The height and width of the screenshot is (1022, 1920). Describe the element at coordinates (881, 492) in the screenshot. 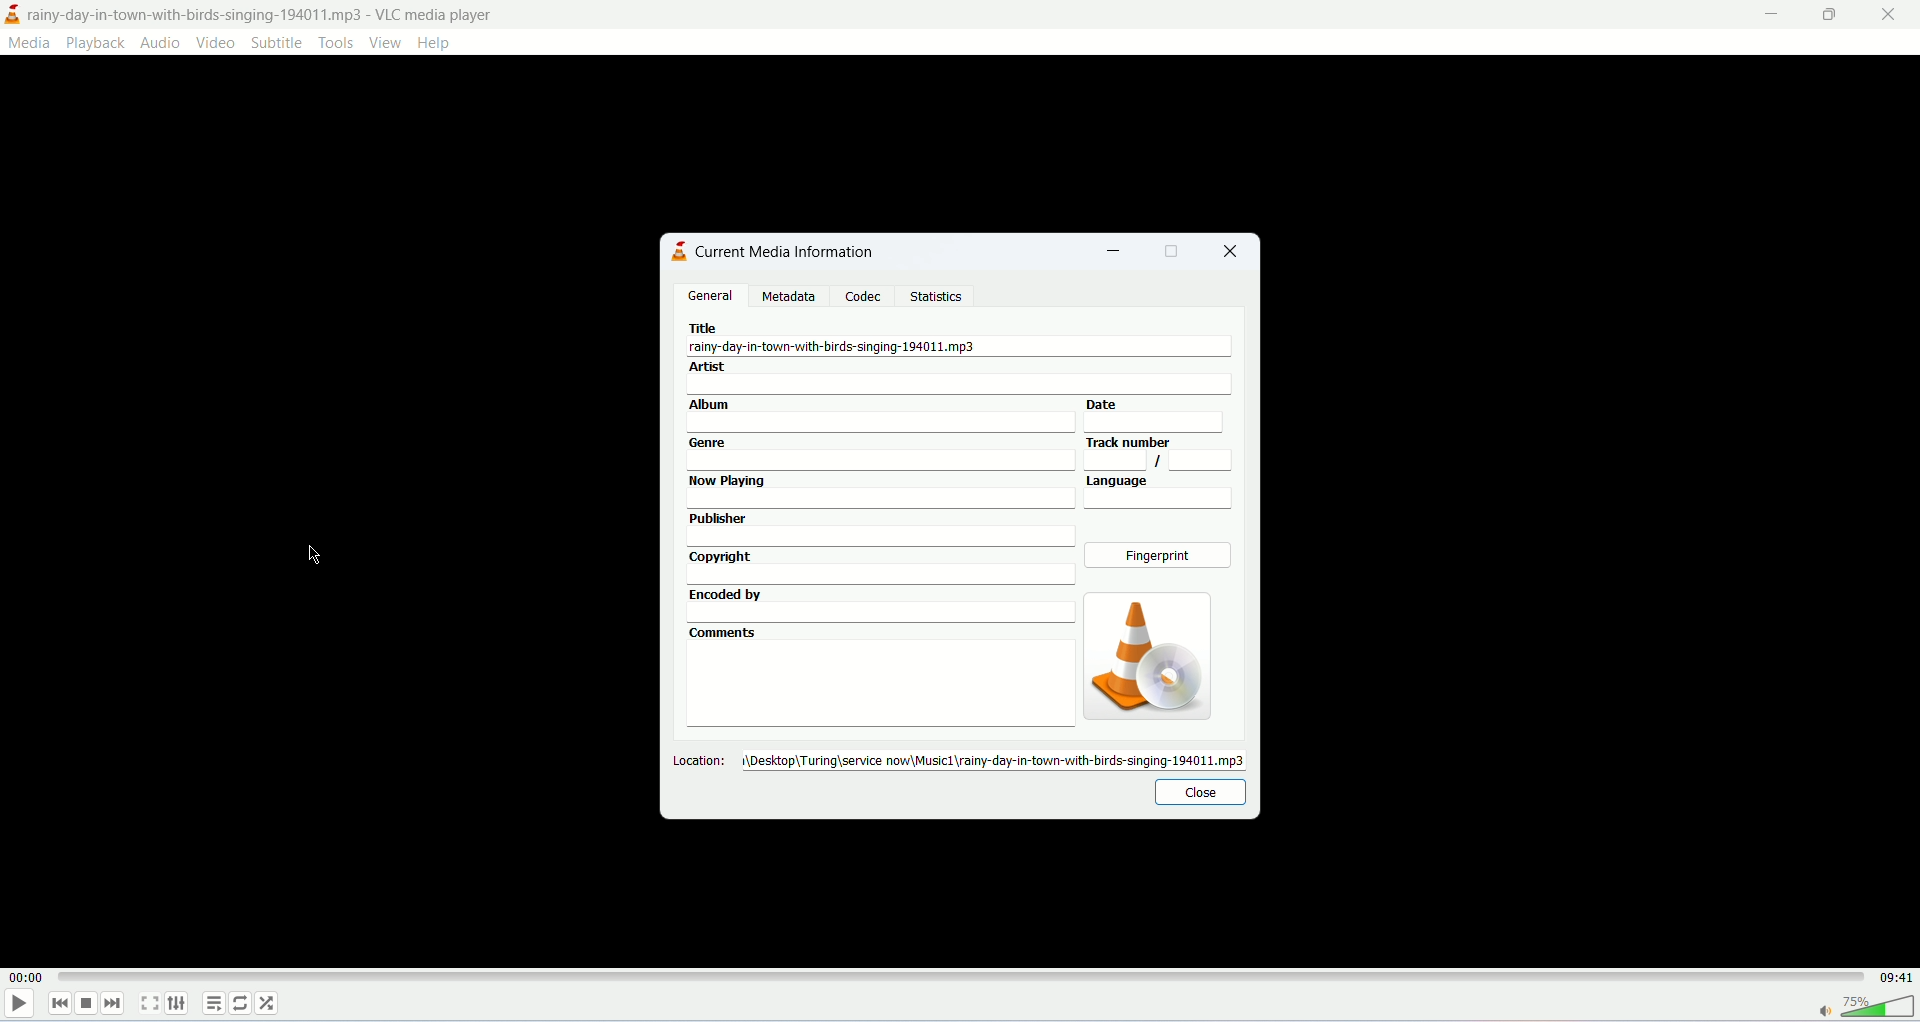

I see `now playing` at that location.